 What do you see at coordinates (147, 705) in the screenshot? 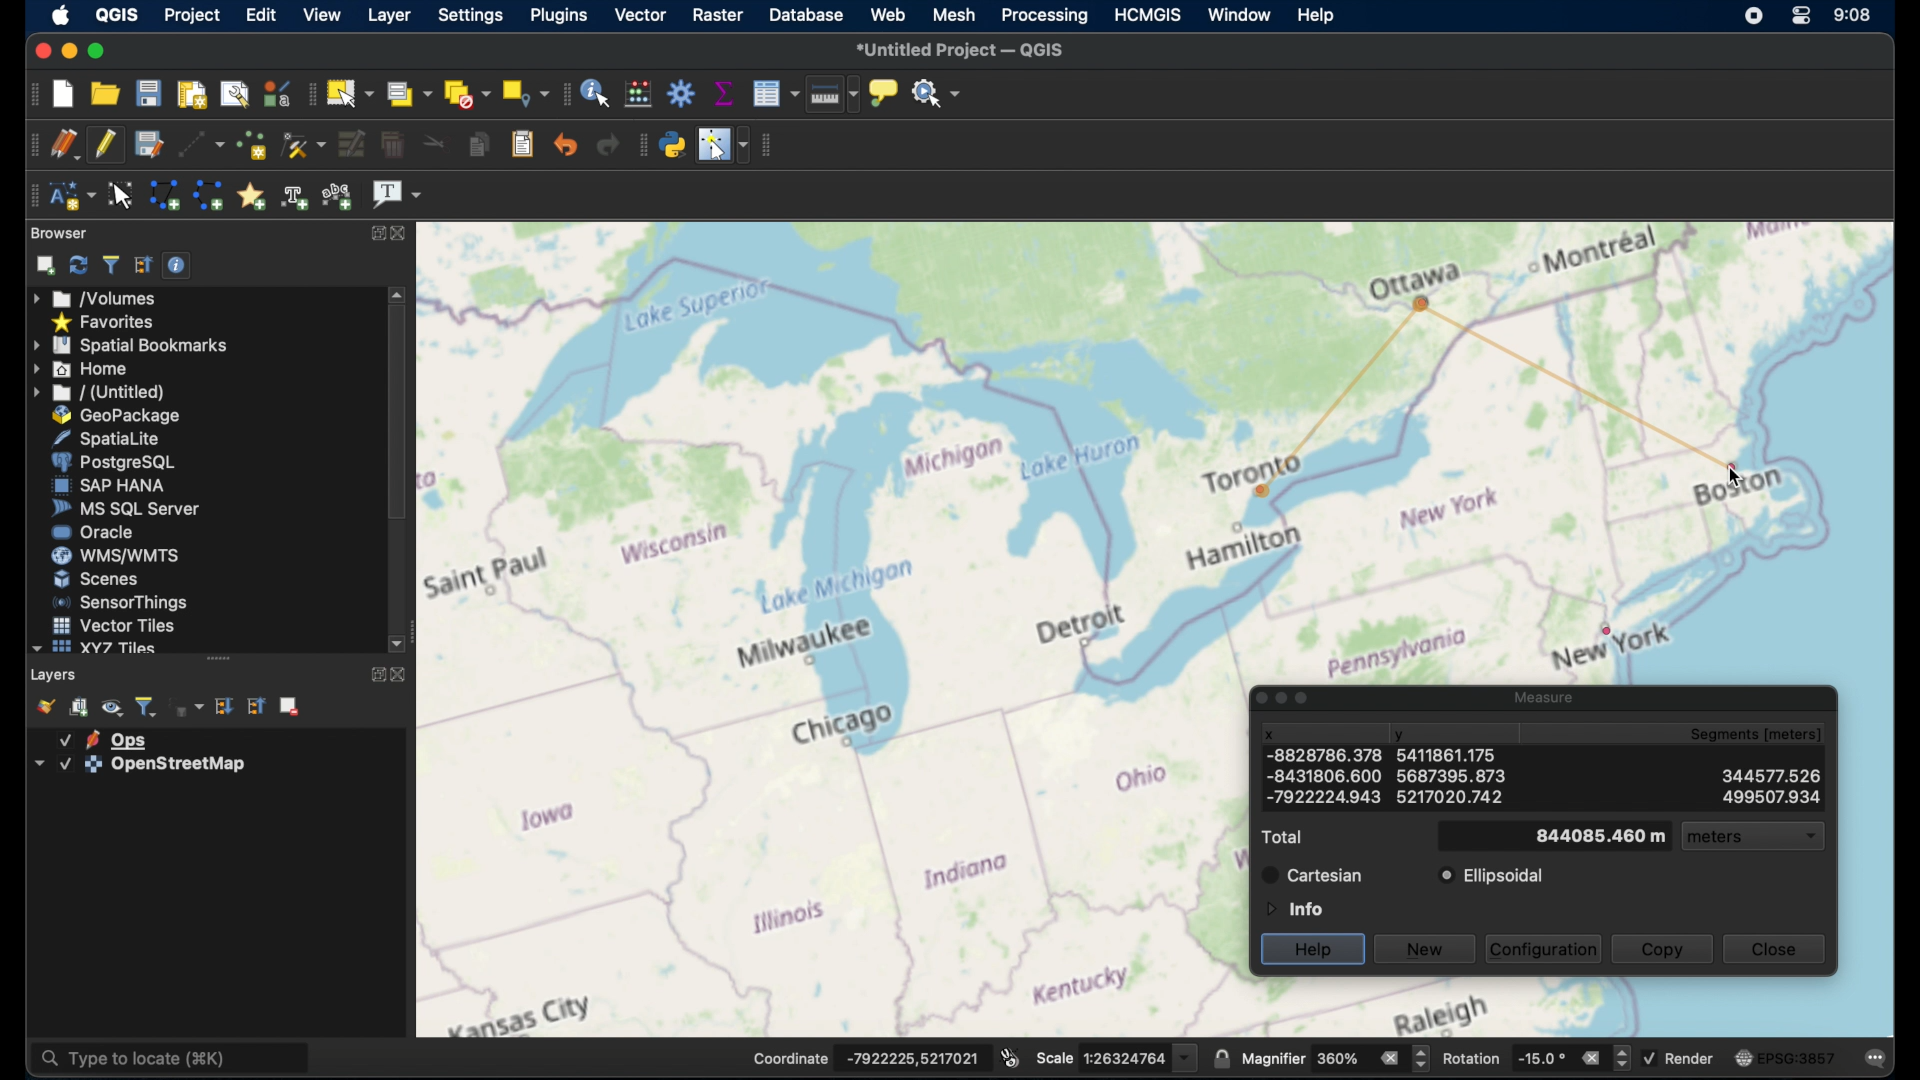
I see `filter legend` at bounding box center [147, 705].